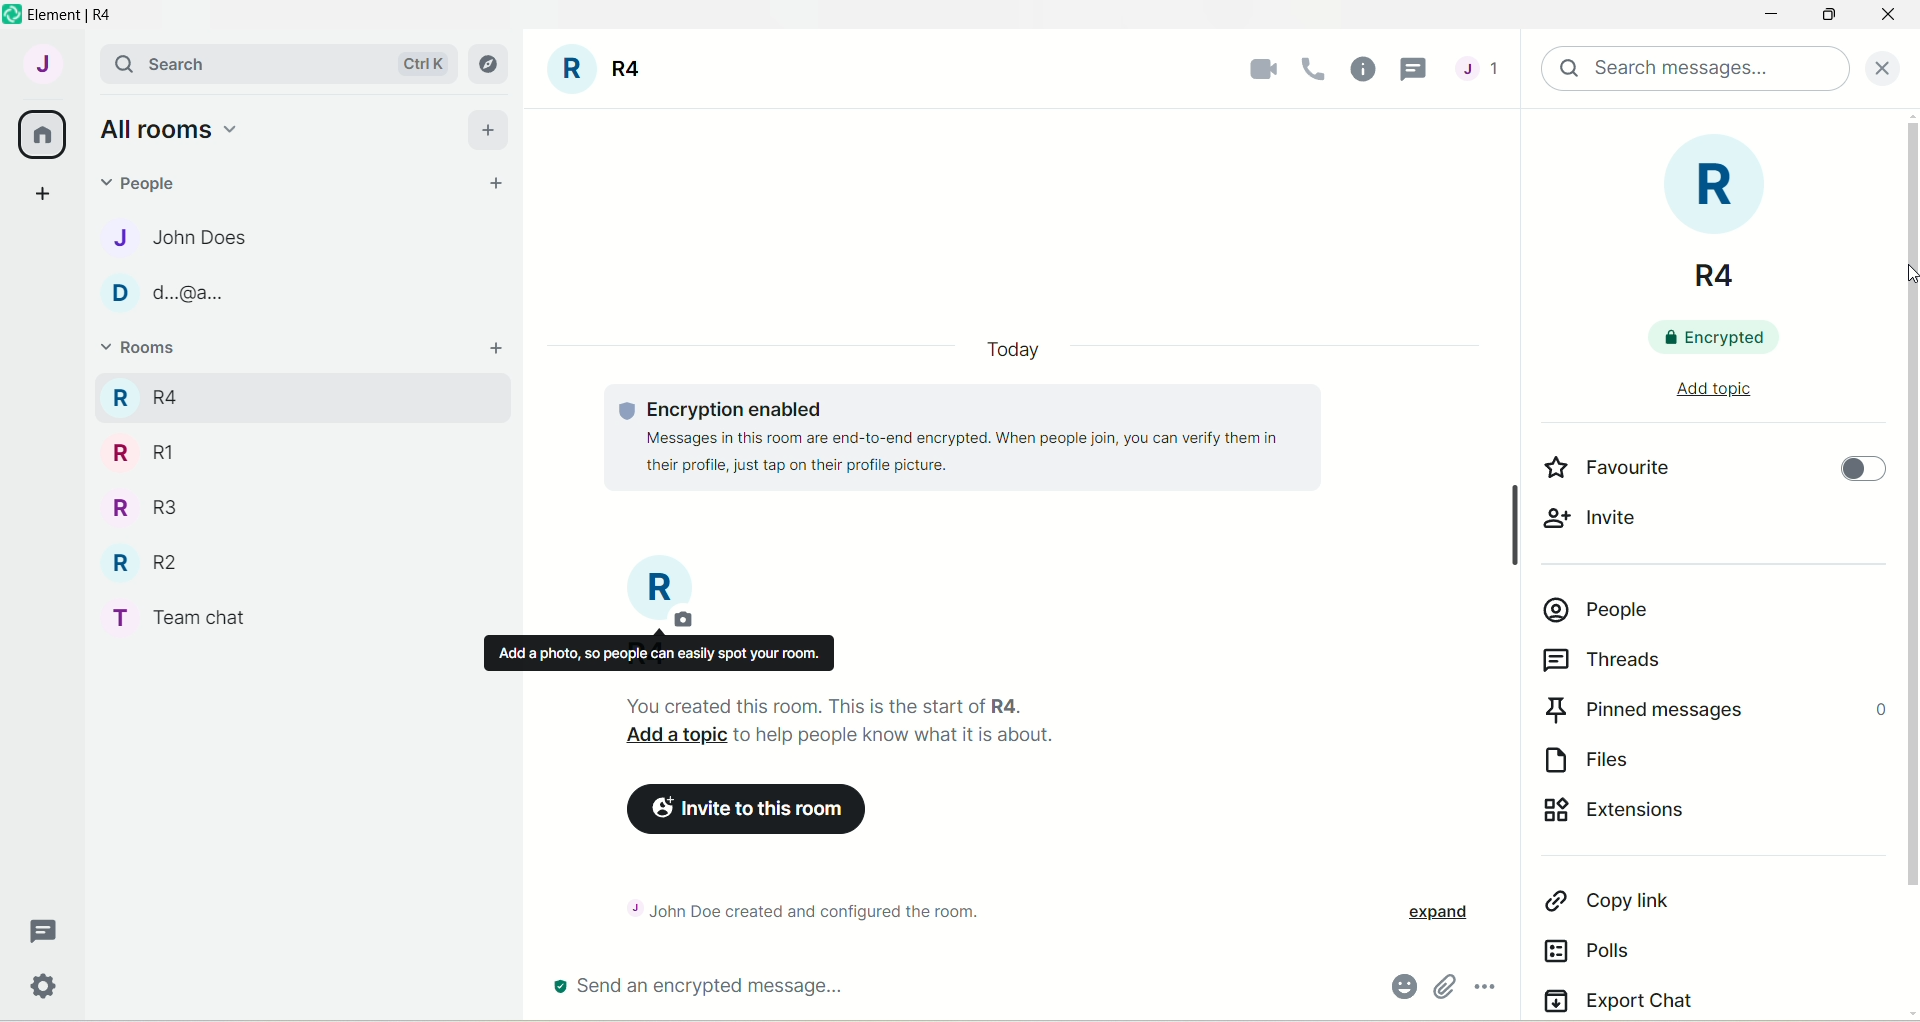  I want to click on room title, so click(598, 72).